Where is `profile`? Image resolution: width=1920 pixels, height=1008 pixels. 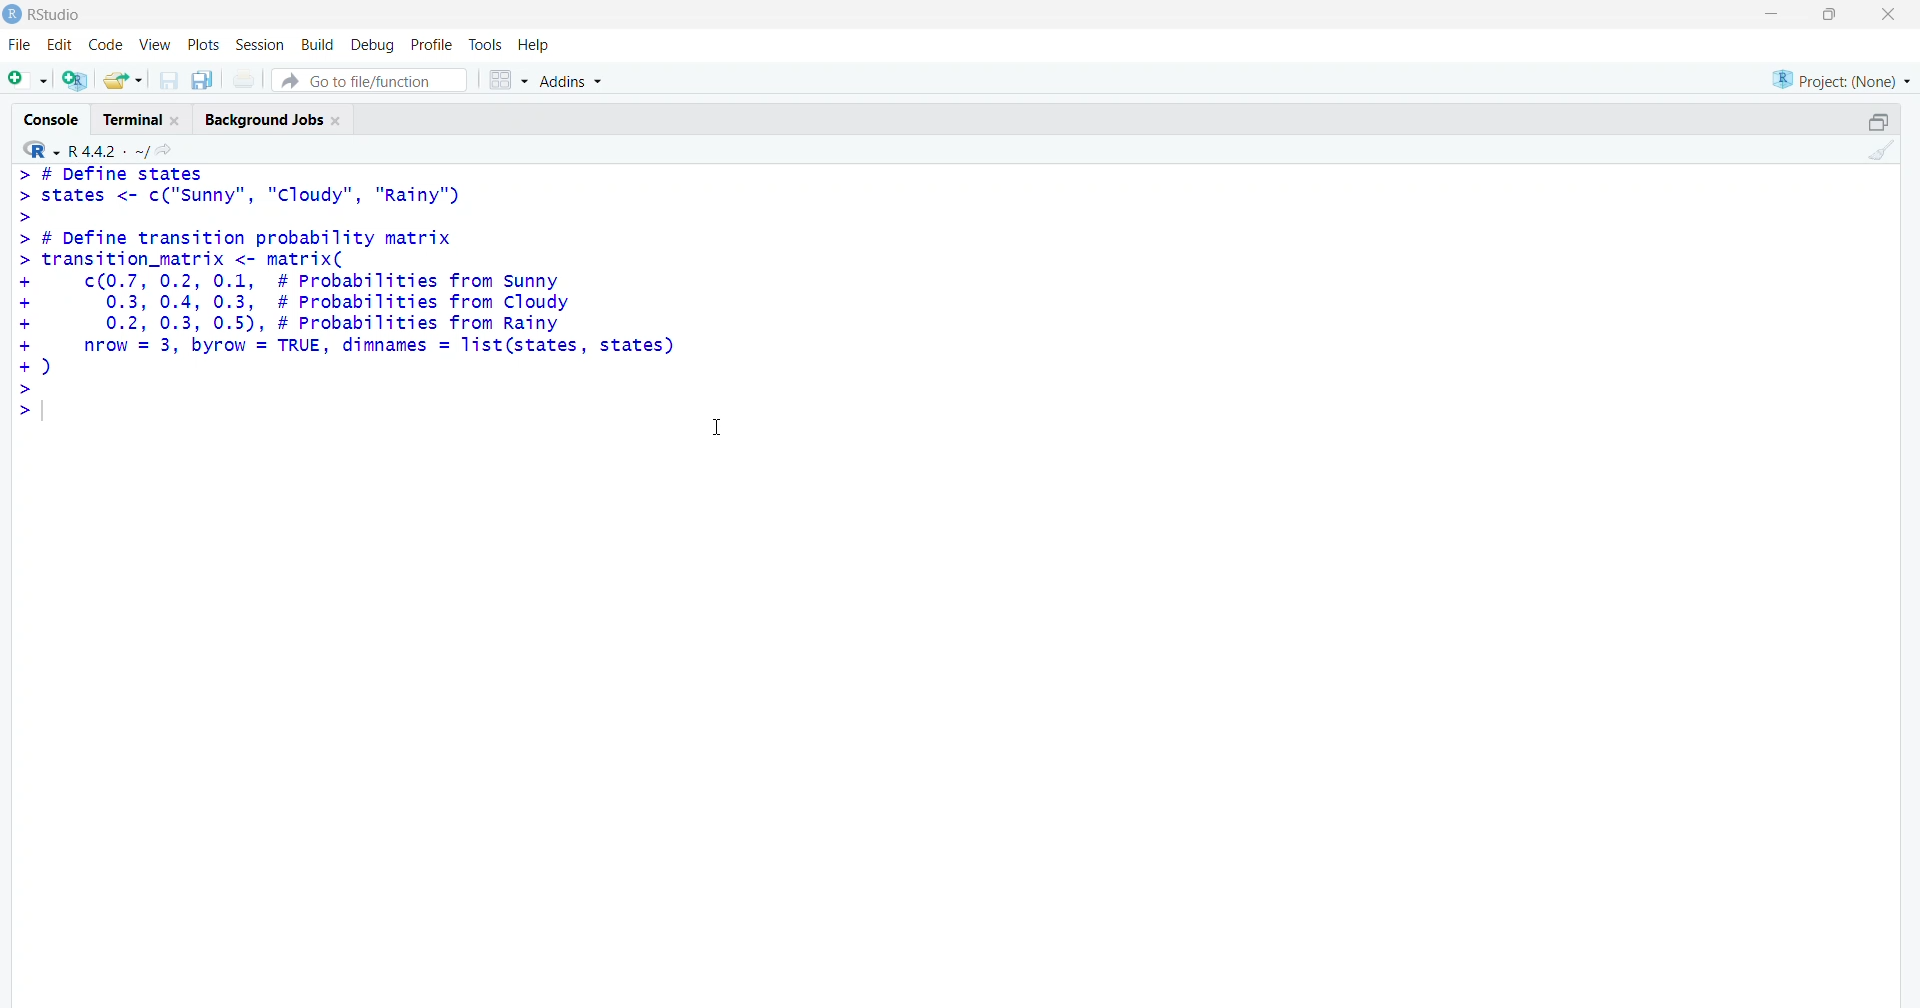
profile is located at coordinates (428, 45).